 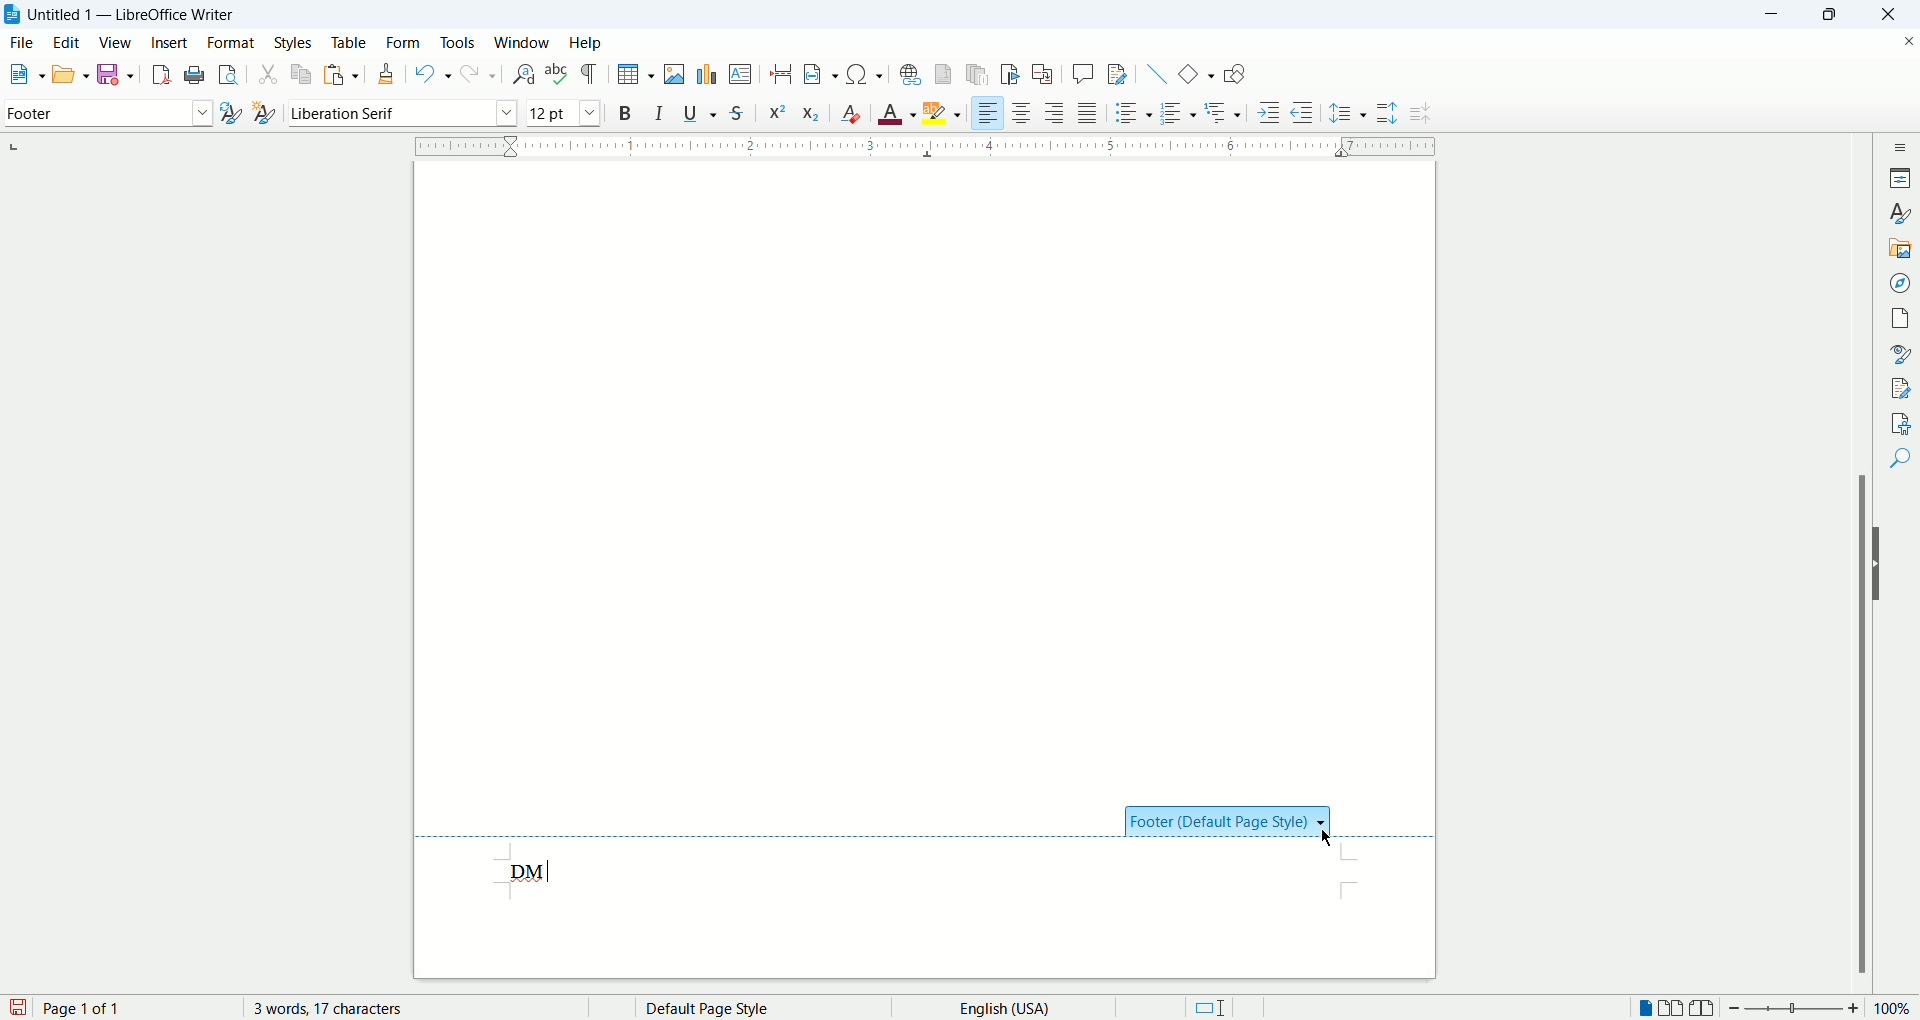 I want to click on save, so click(x=118, y=73).